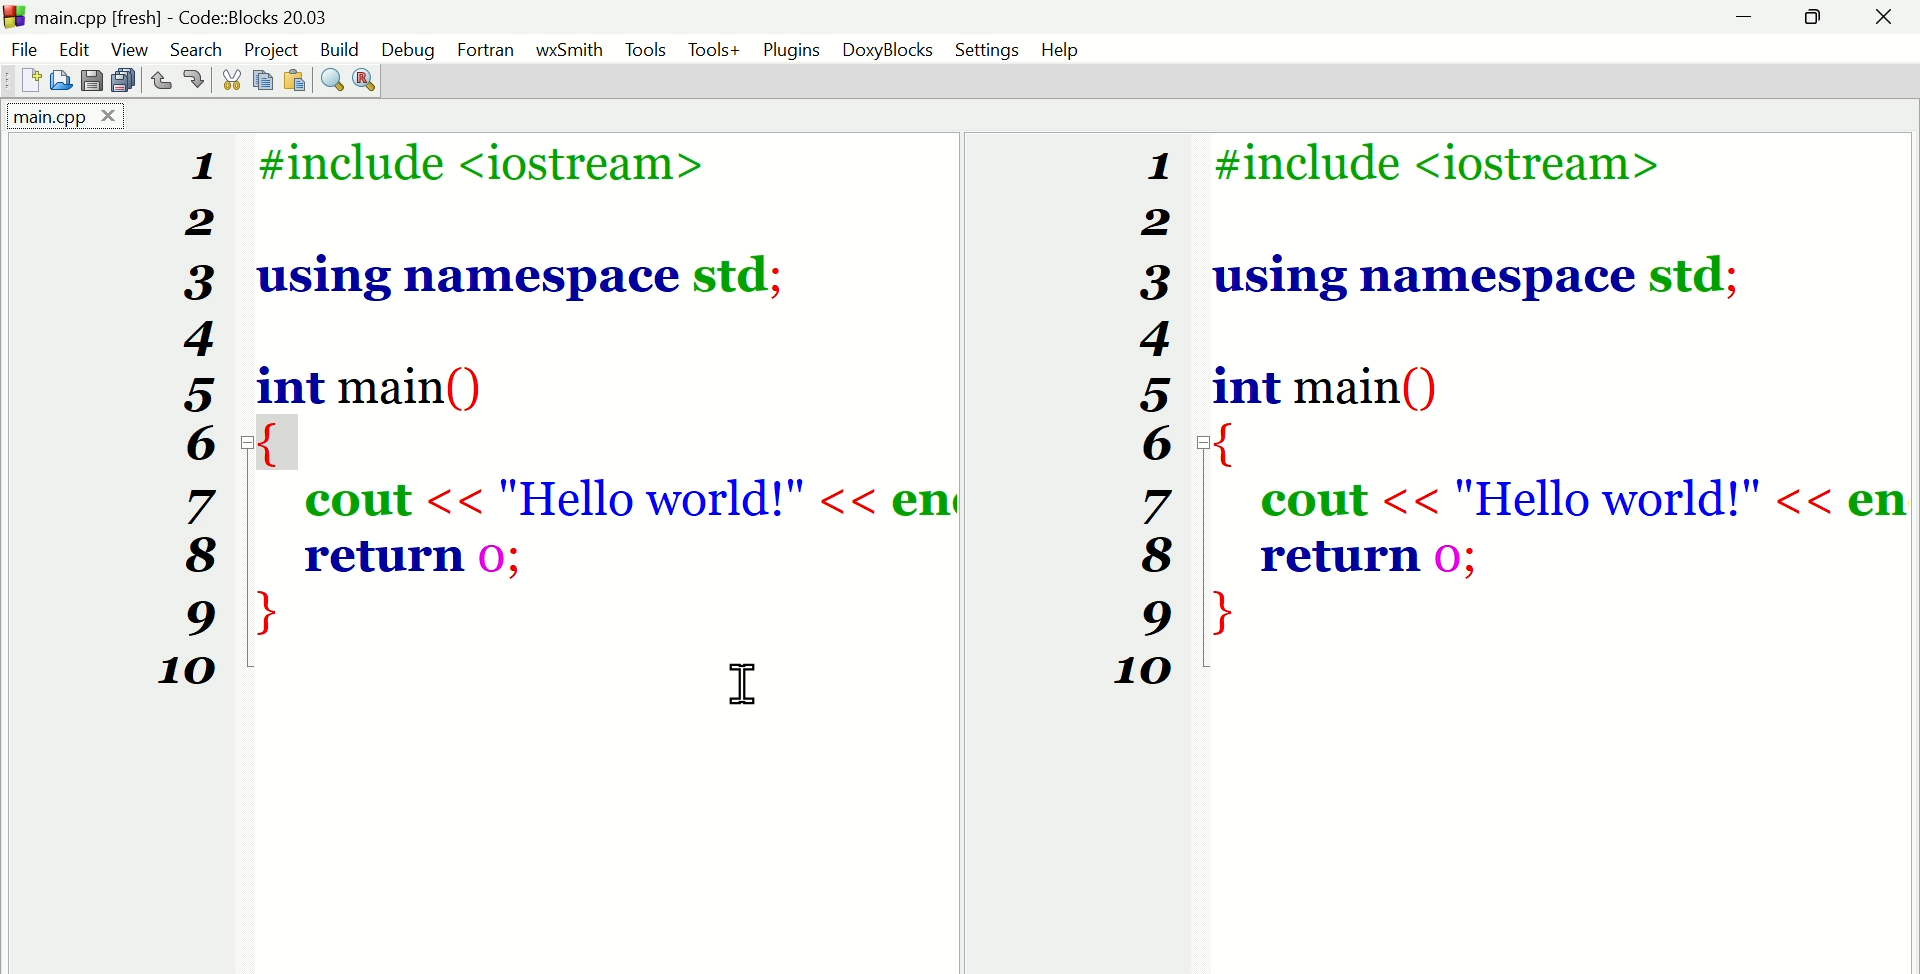 This screenshot has height=974, width=1920. Describe the element at coordinates (60, 80) in the screenshot. I see `New` at that location.